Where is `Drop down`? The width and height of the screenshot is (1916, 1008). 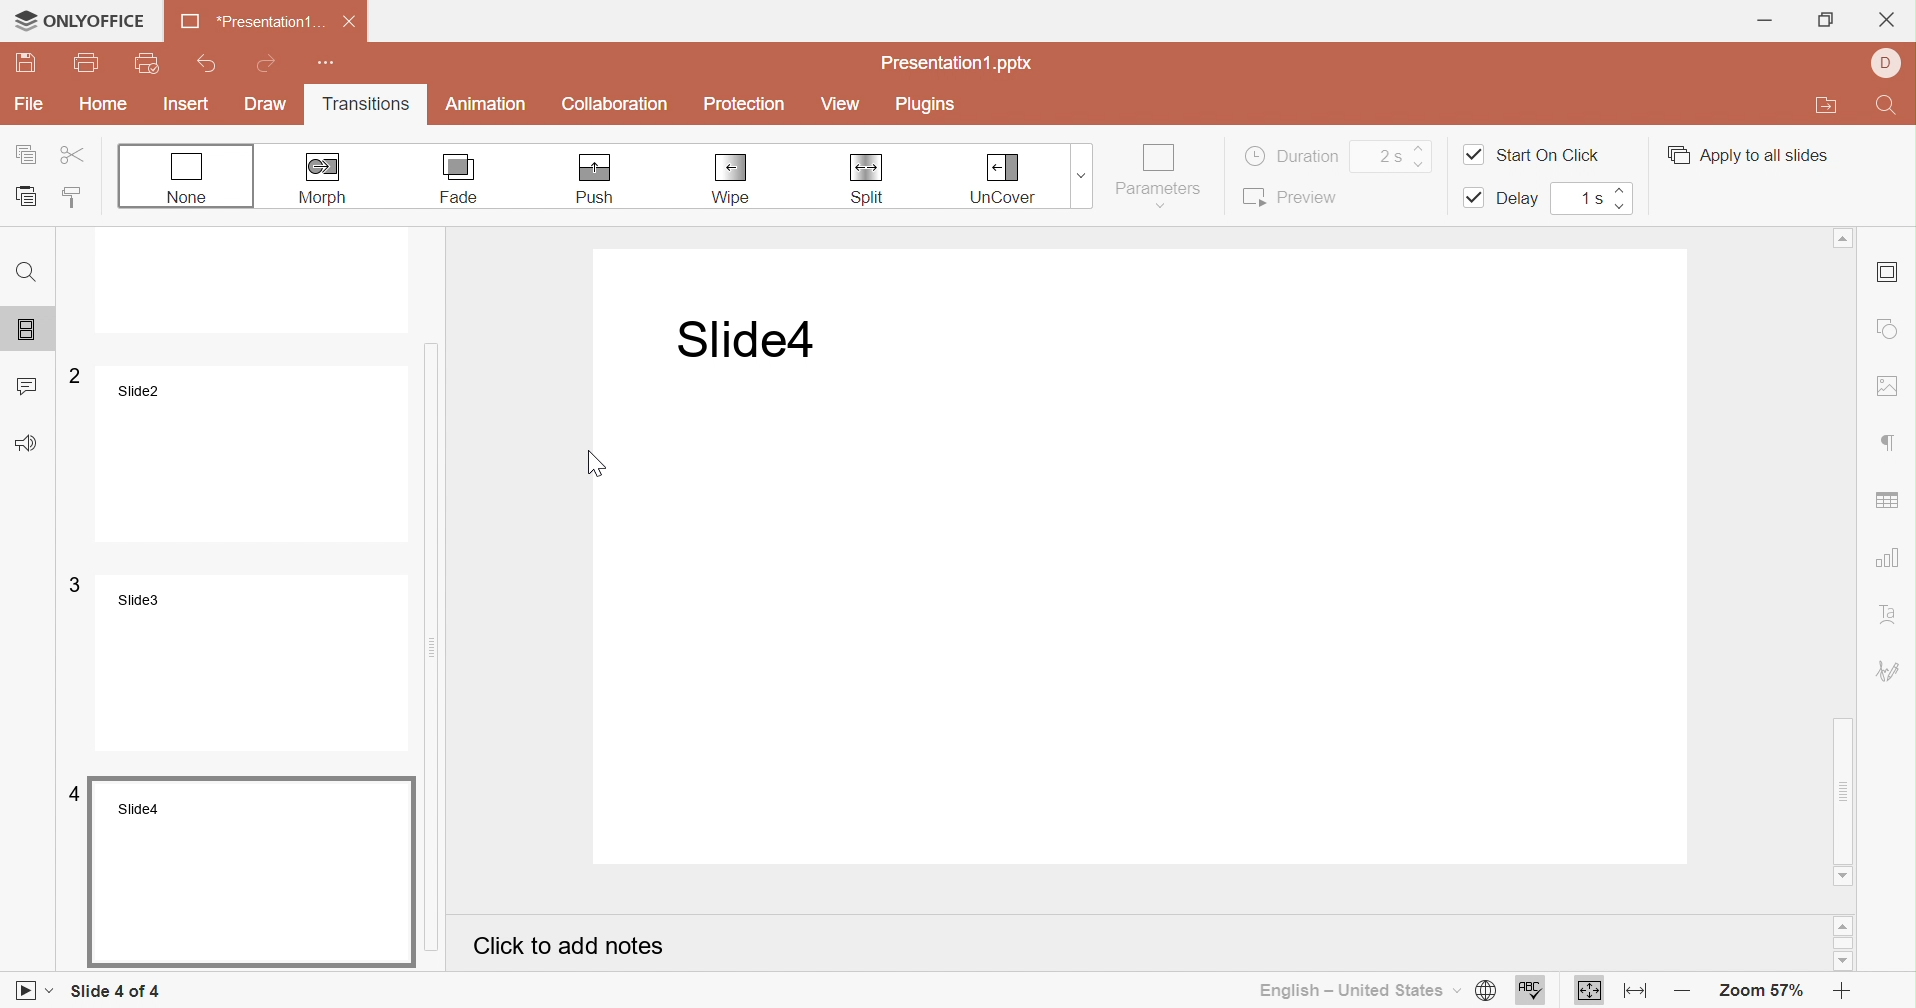
Drop down is located at coordinates (1079, 172).